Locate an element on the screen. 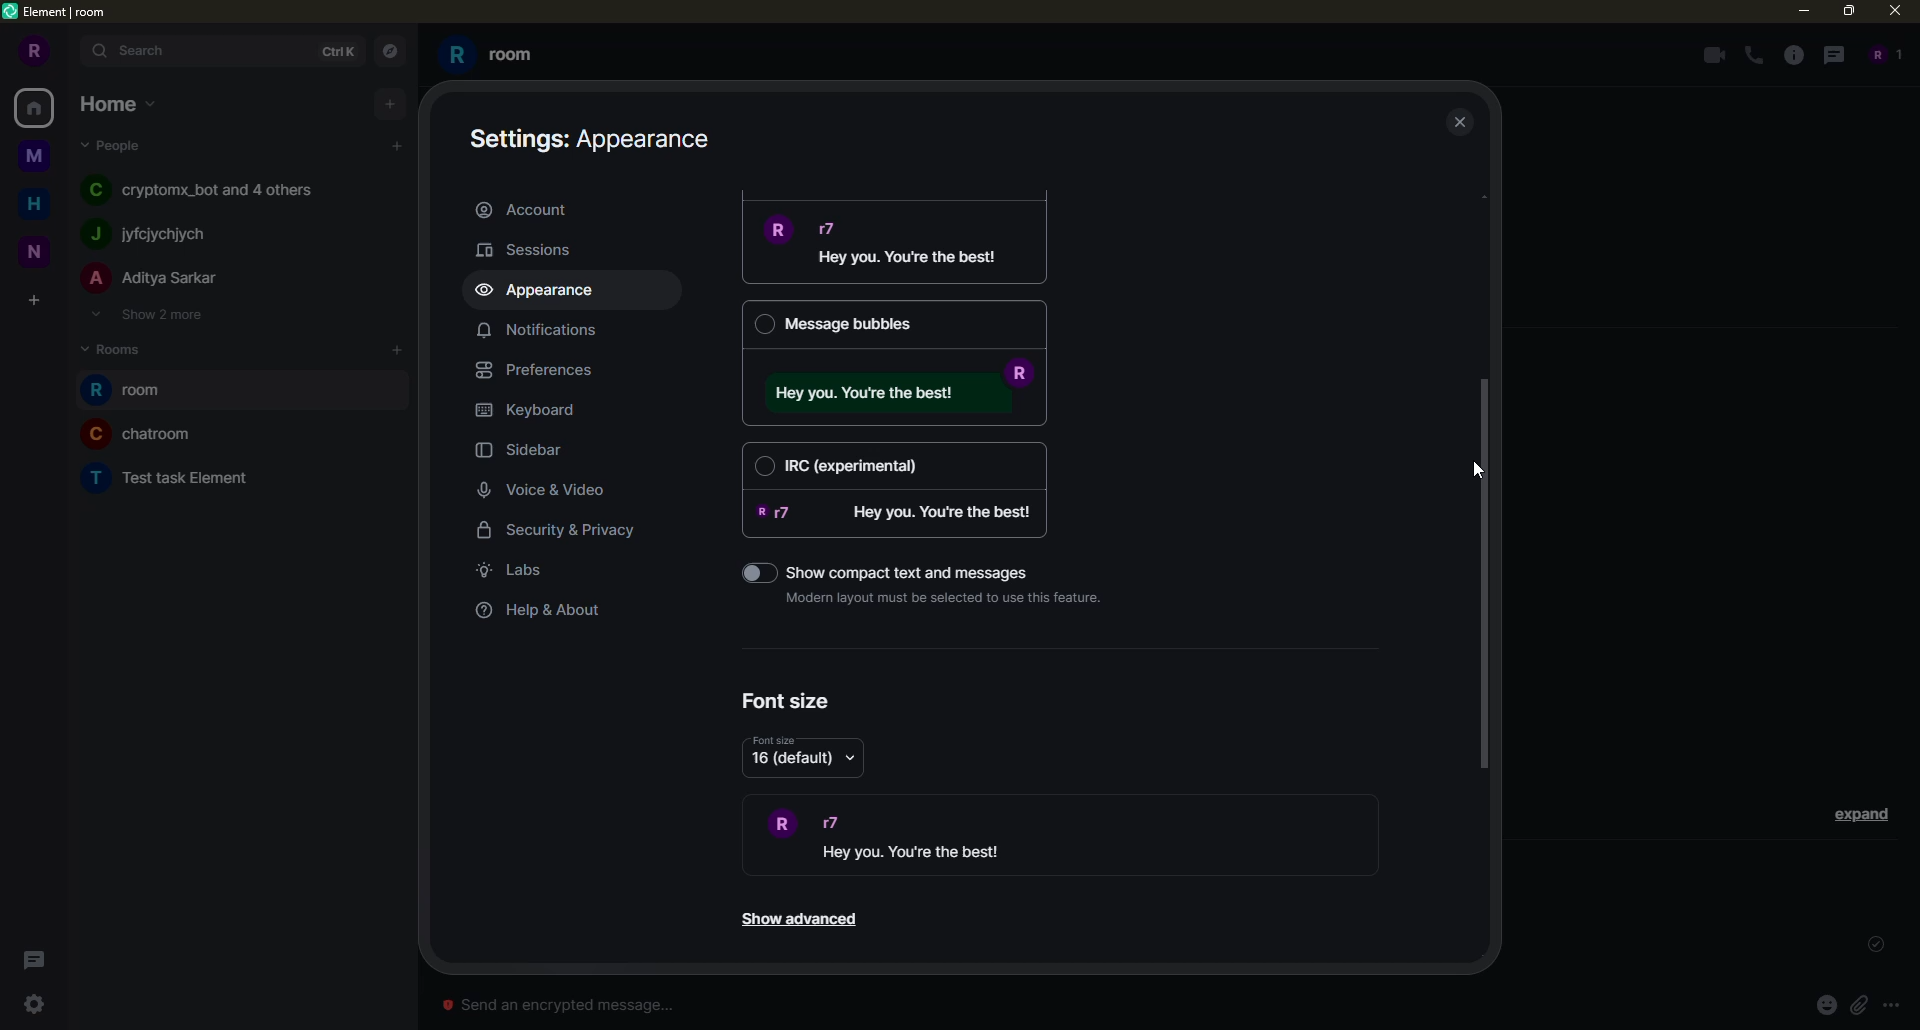 This screenshot has height=1030, width=1920. info is located at coordinates (1794, 55).